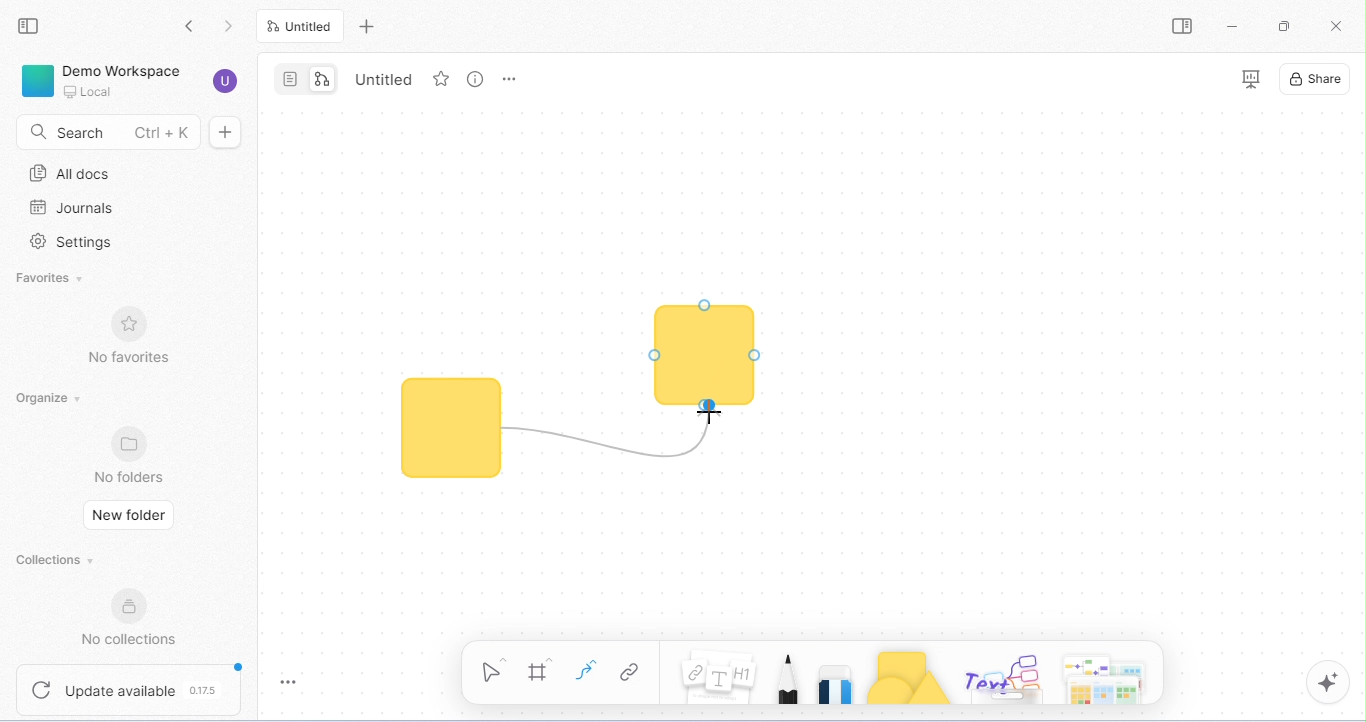 The width and height of the screenshot is (1366, 722). What do you see at coordinates (788, 676) in the screenshot?
I see `pencil` at bounding box center [788, 676].